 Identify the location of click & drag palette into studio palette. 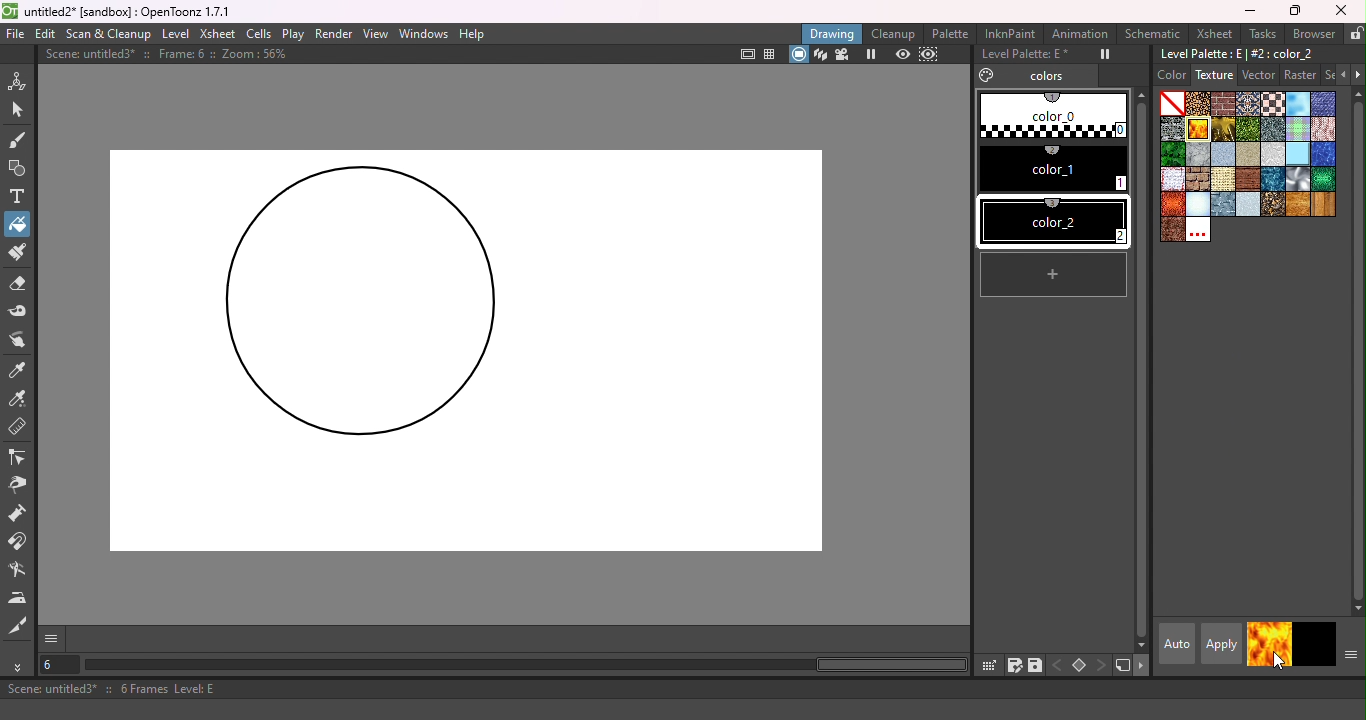
(988, 665).